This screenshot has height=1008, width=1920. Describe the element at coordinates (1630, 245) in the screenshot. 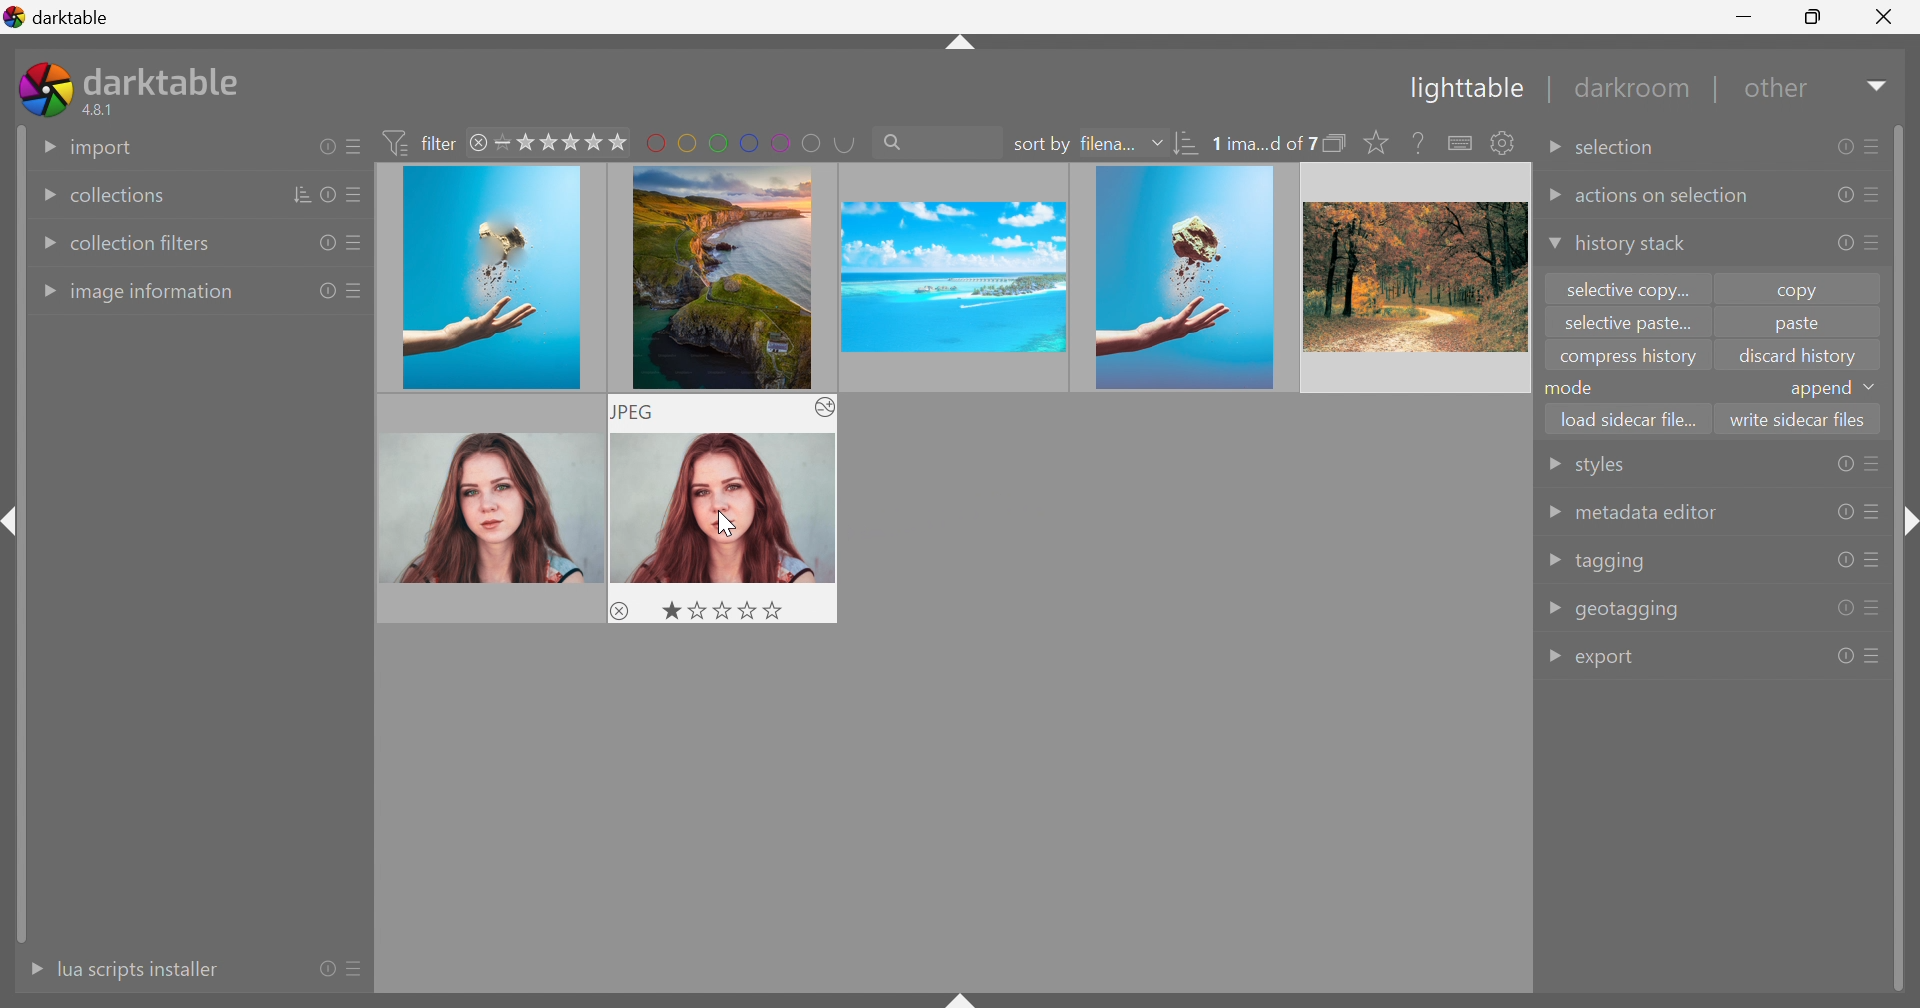

I see `history stack` at that location.